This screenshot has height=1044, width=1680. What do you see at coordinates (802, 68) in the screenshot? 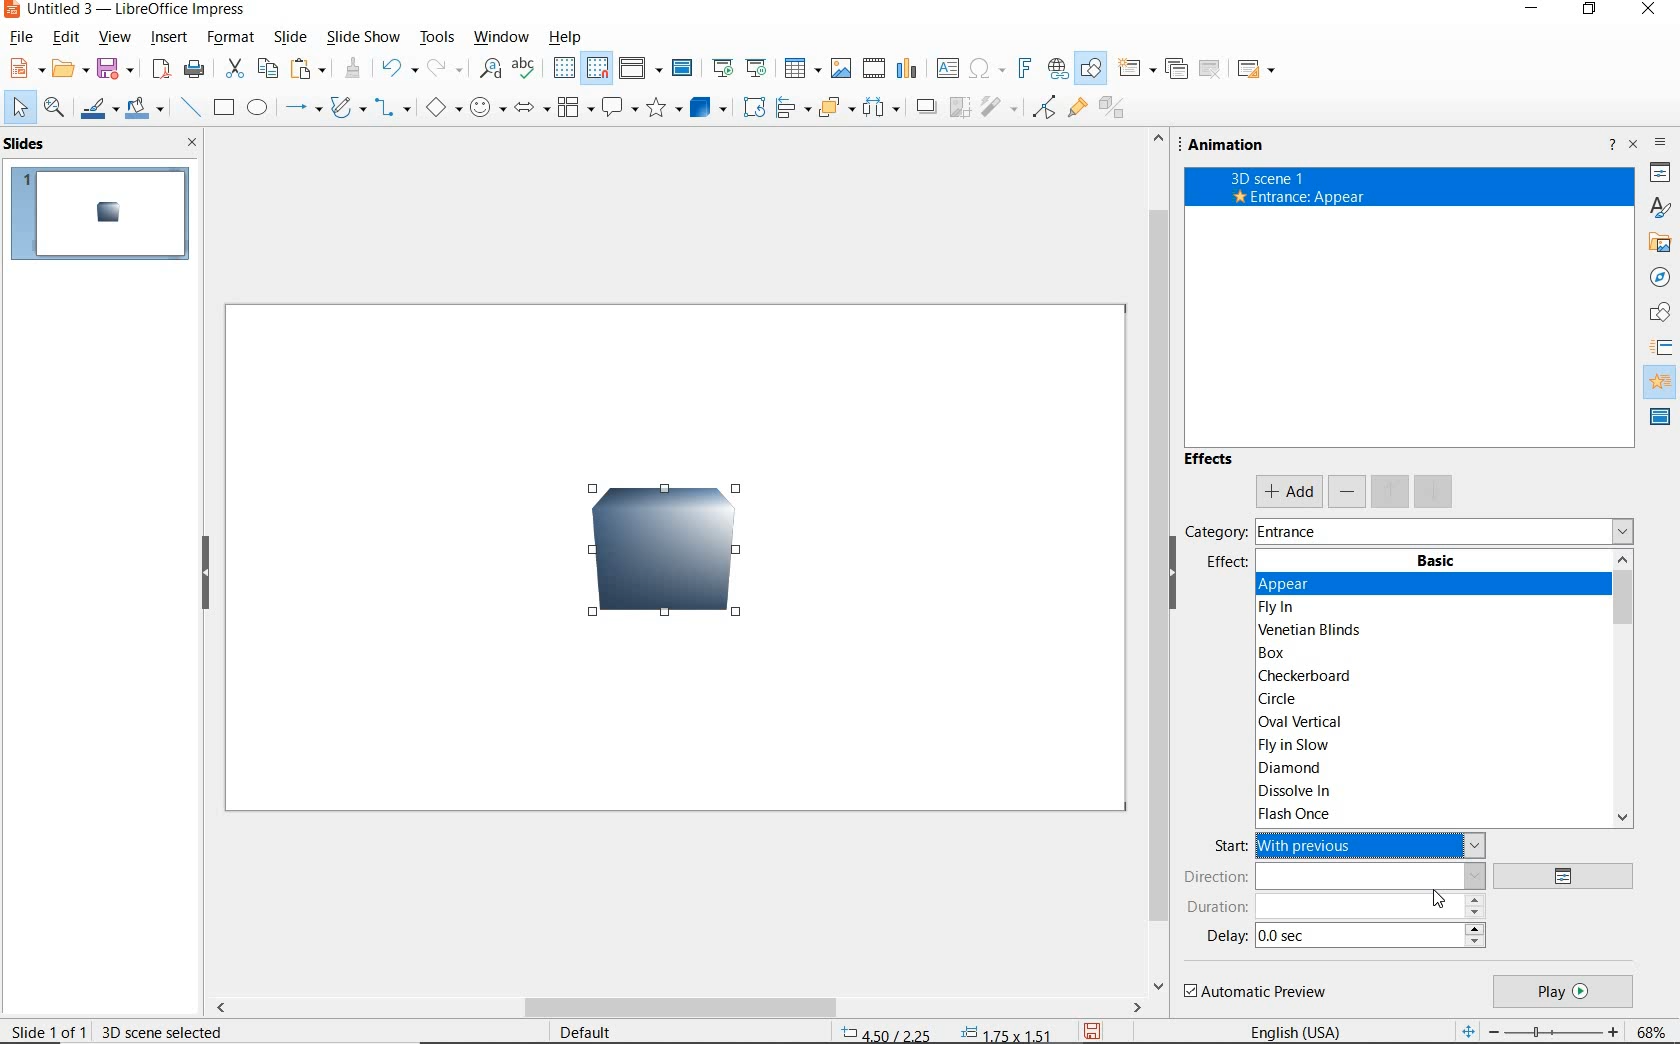
I see `insert table` at bounding box center [802, 68].